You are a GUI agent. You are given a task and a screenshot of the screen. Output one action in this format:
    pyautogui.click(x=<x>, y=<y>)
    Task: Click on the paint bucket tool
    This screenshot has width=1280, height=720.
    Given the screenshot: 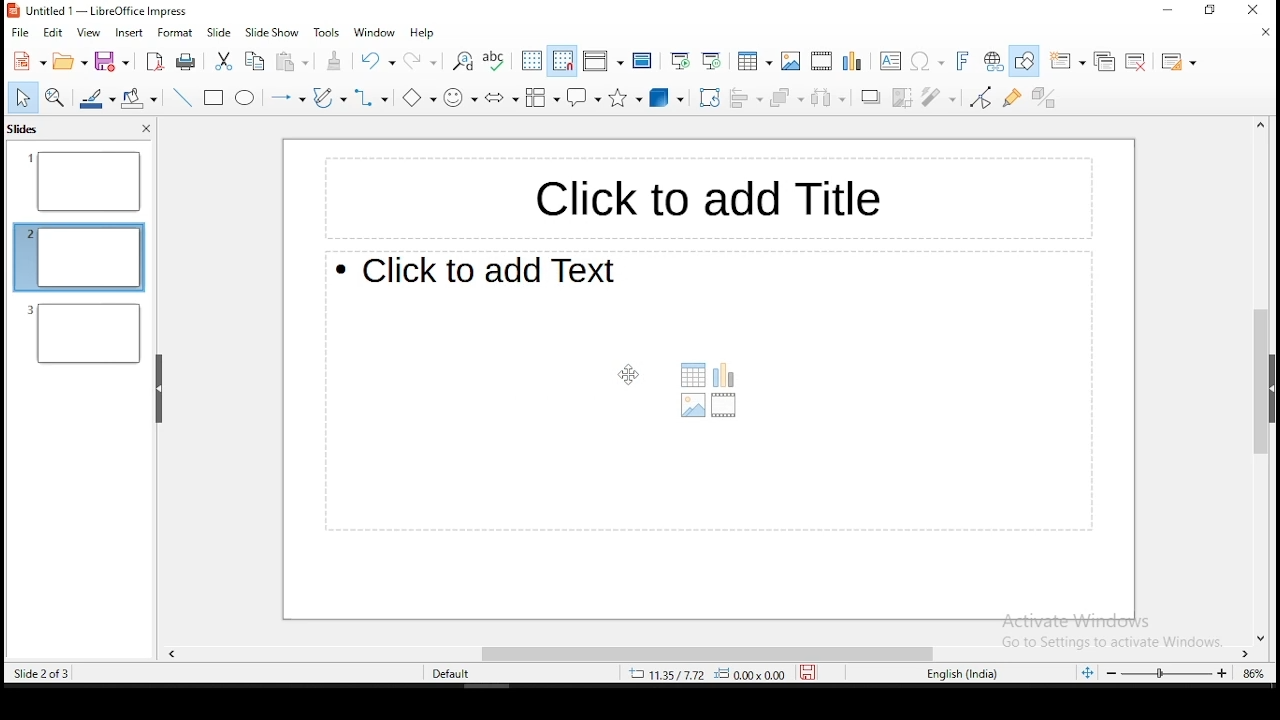 What is the action you would take?
    pyautogui.click(x=139, y=96)
    